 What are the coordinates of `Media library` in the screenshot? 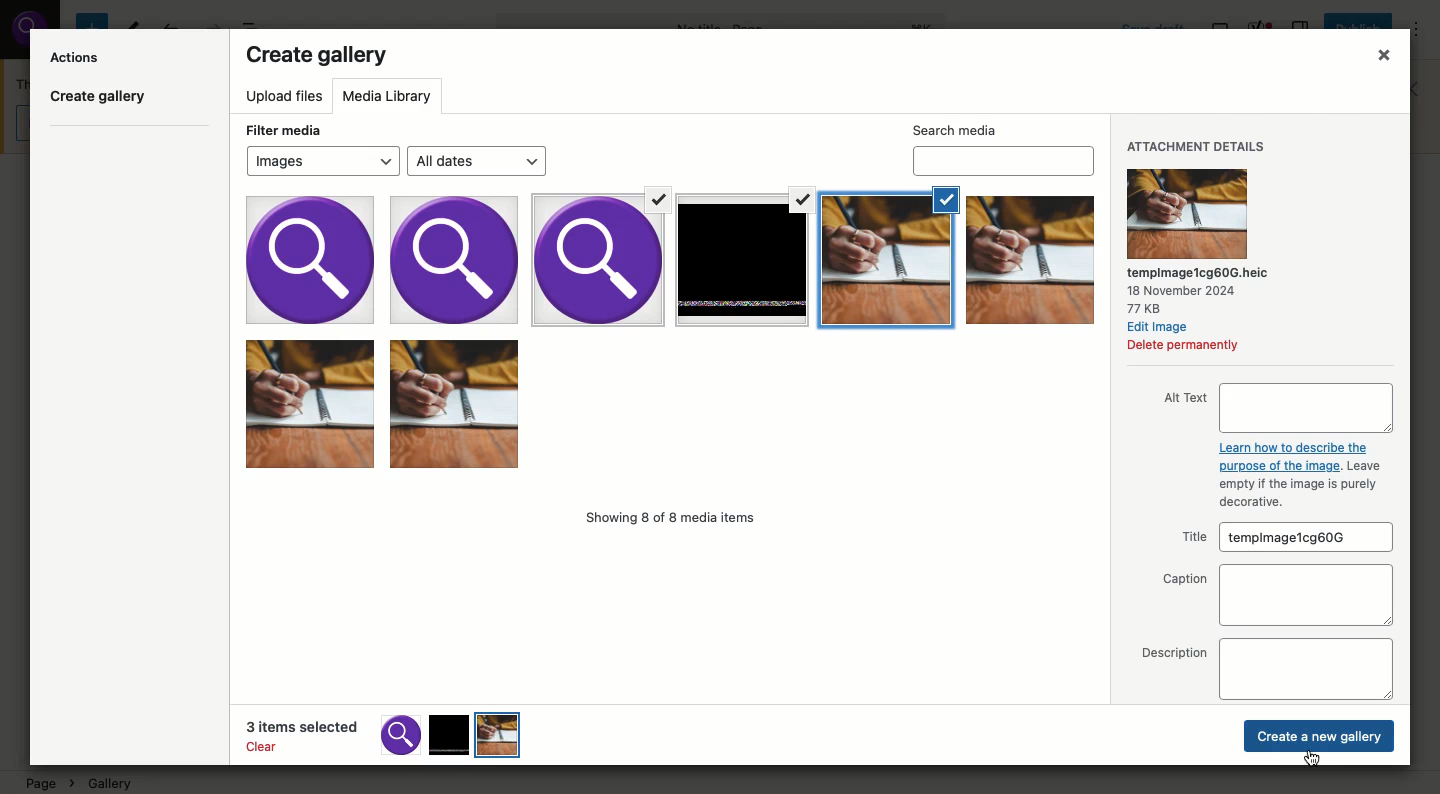 It's located at (391, 96).